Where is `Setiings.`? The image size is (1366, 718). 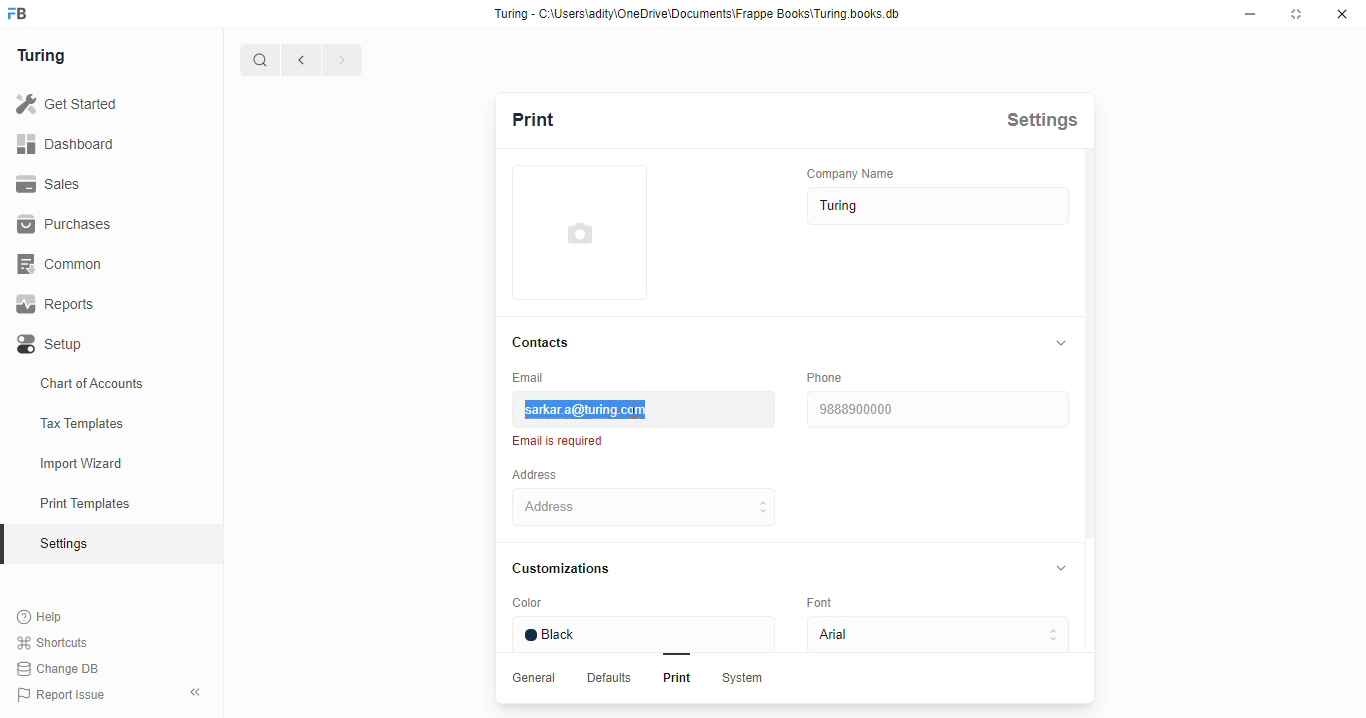 Setiings. is located at coordinates (111, 544).